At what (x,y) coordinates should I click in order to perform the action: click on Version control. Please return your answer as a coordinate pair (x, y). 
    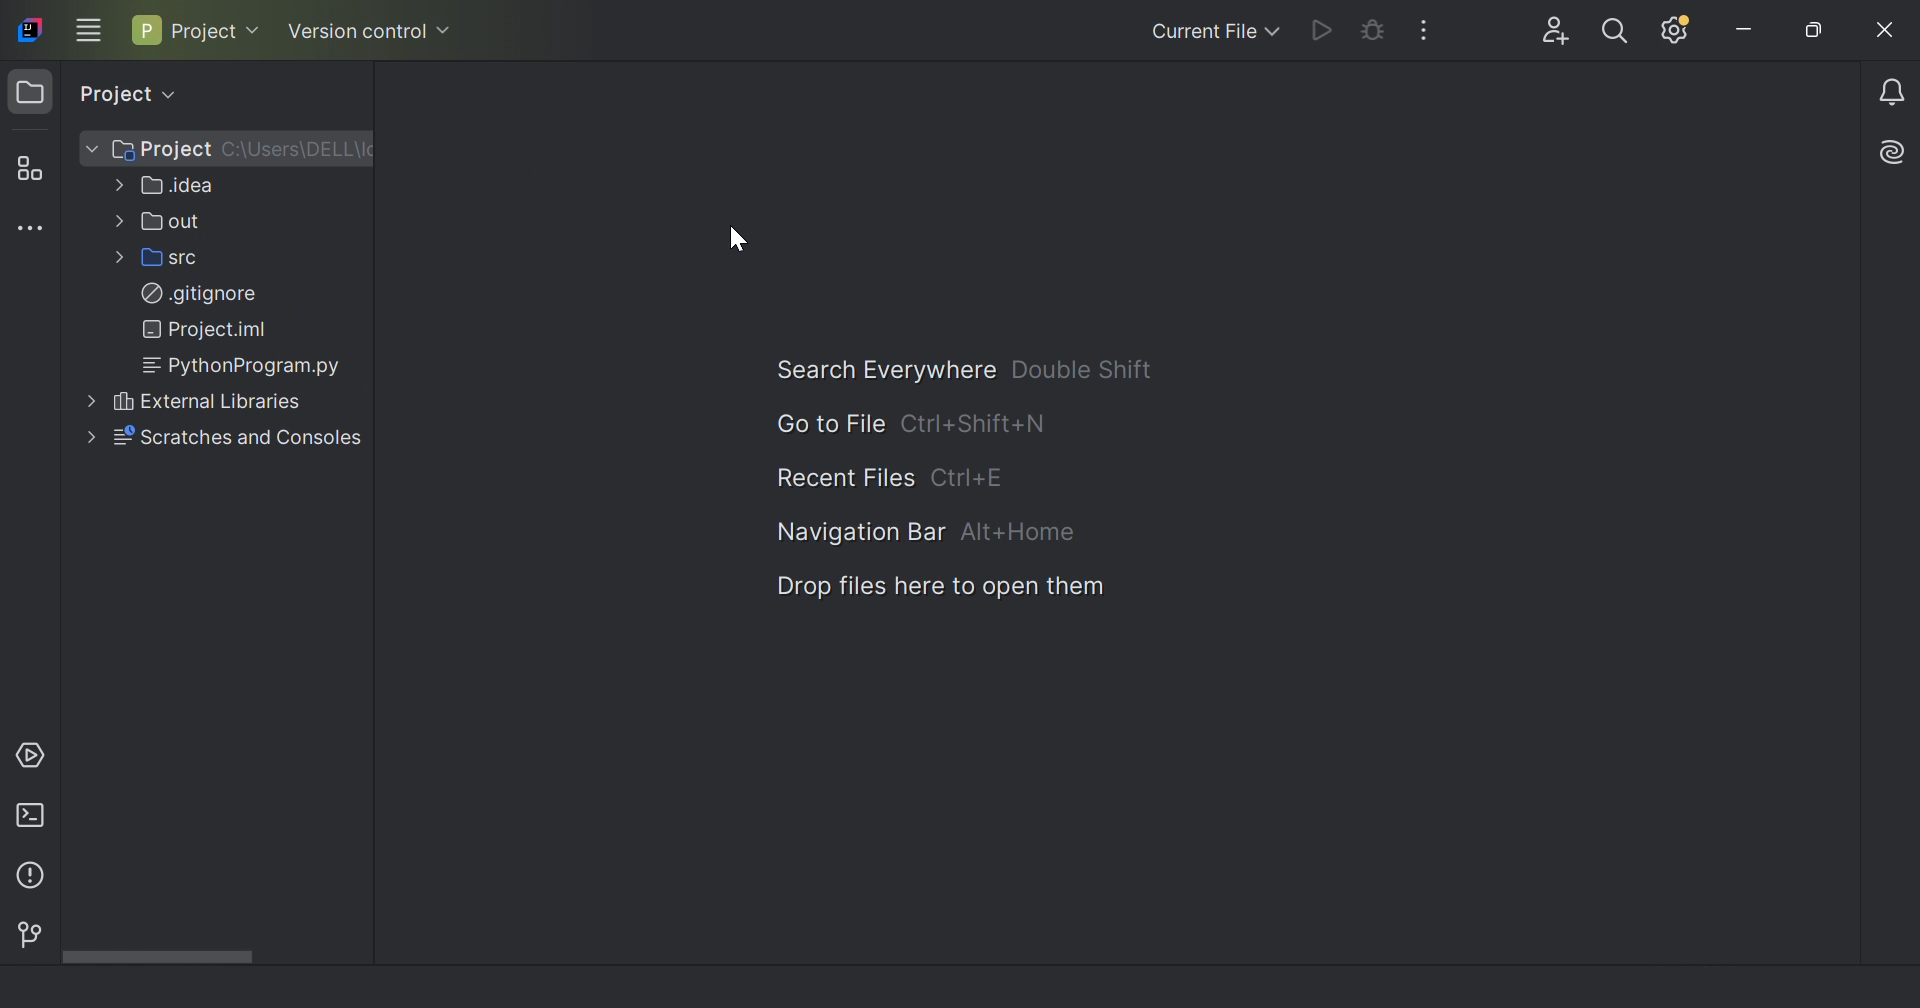
    Looking at the image, I should click on (25, 932).